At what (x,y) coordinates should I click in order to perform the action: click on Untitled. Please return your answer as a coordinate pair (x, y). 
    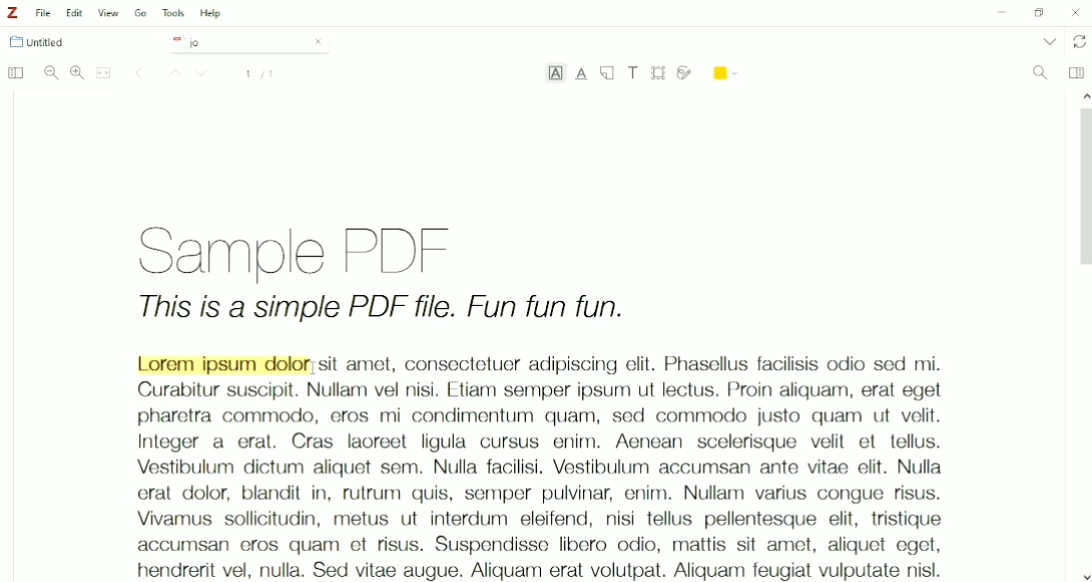
    Looking at the image, I should click on (46, 42).